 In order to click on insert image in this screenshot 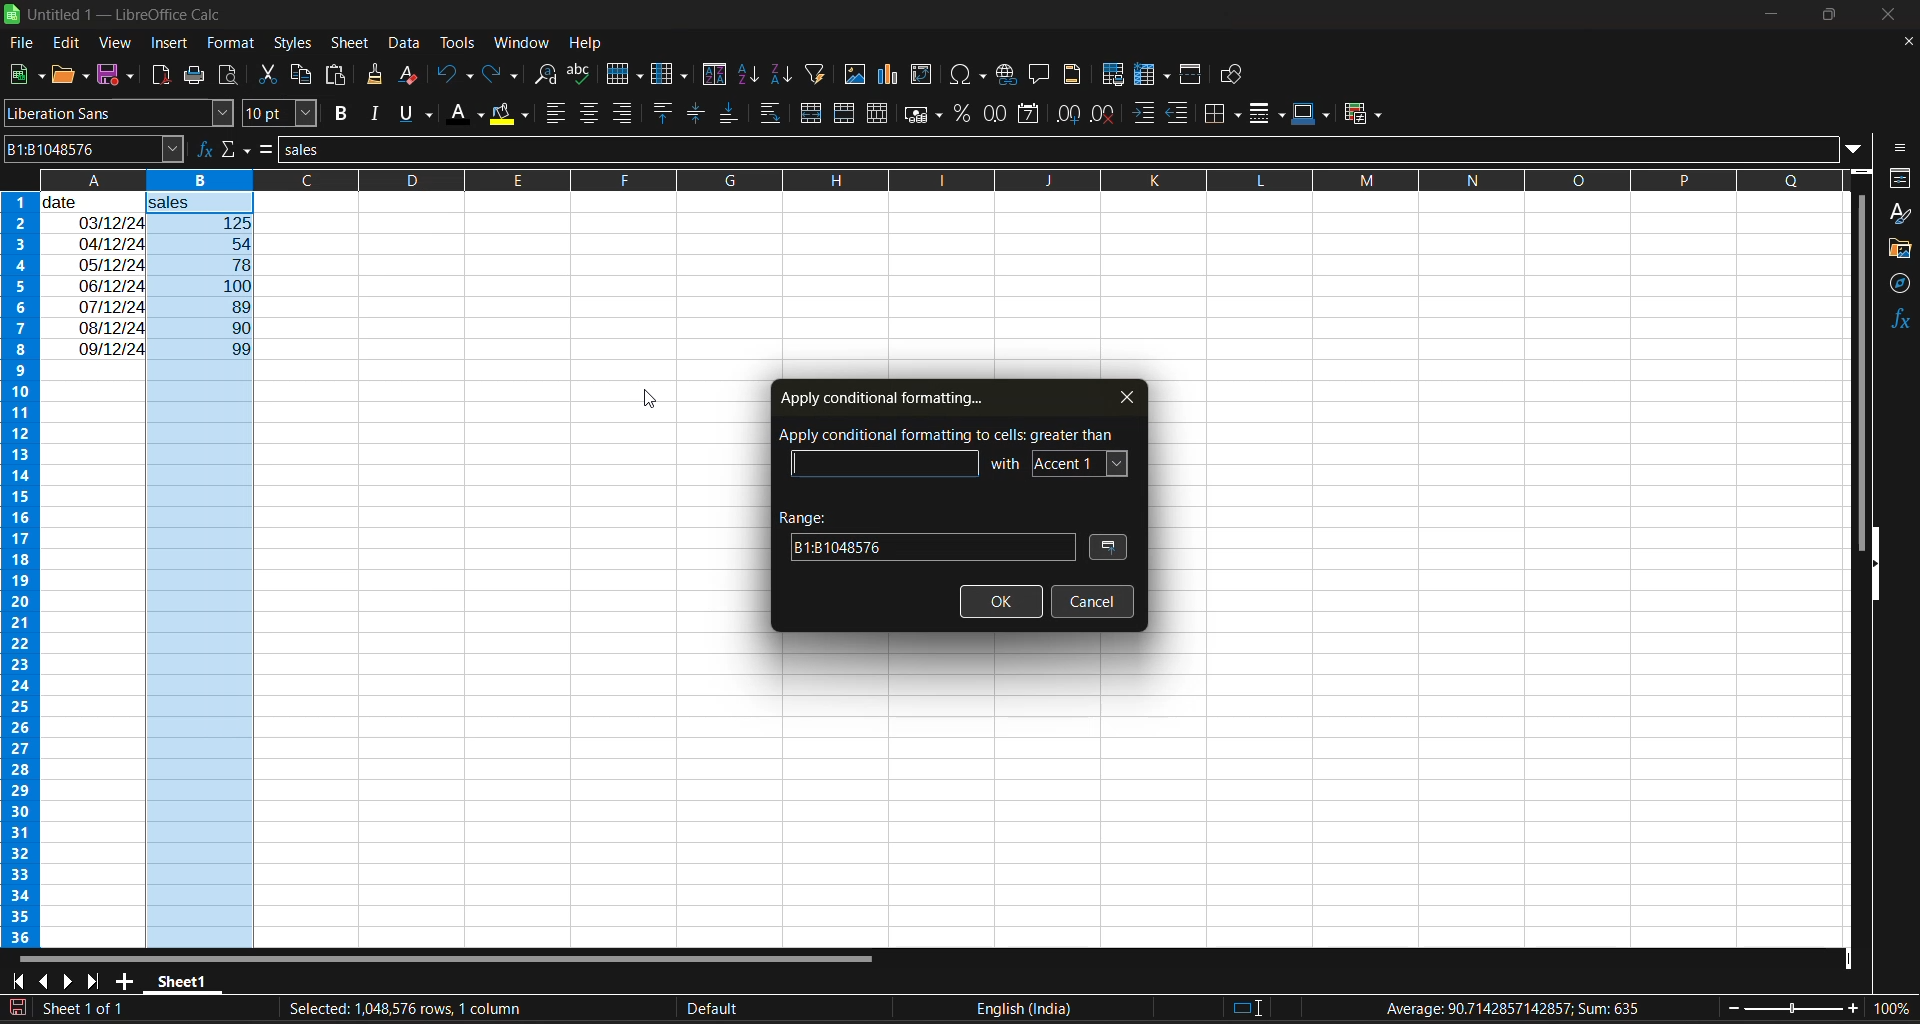, I will do `click(858, 75)`.